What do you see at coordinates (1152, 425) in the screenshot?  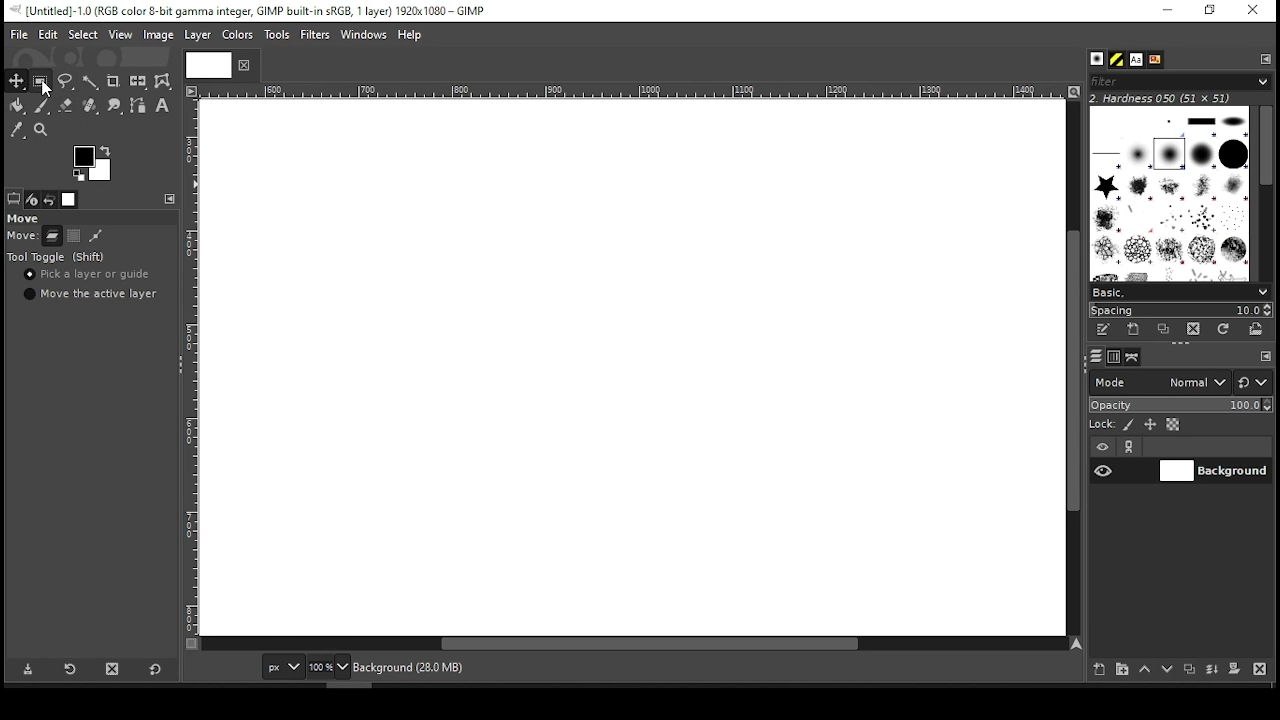 I see `lock size and positioning` at bounding box center [1152, 425].